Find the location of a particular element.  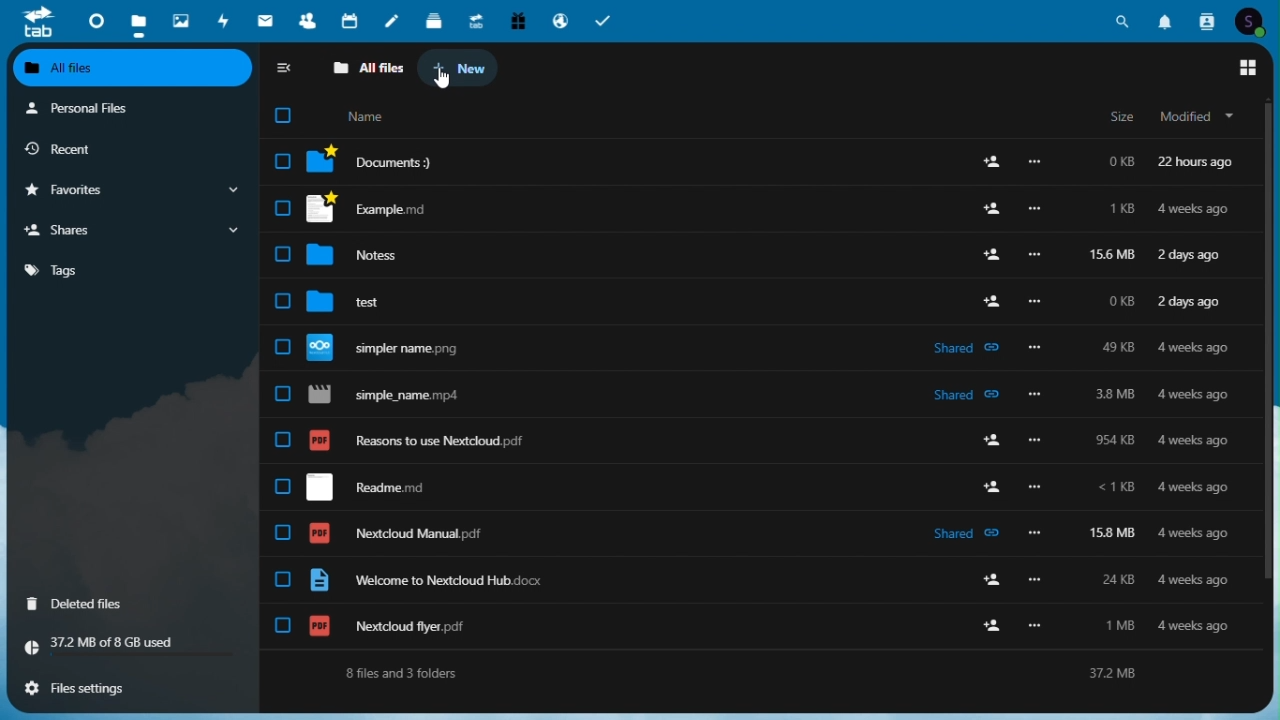

storage is located at coordinates (133, 644).